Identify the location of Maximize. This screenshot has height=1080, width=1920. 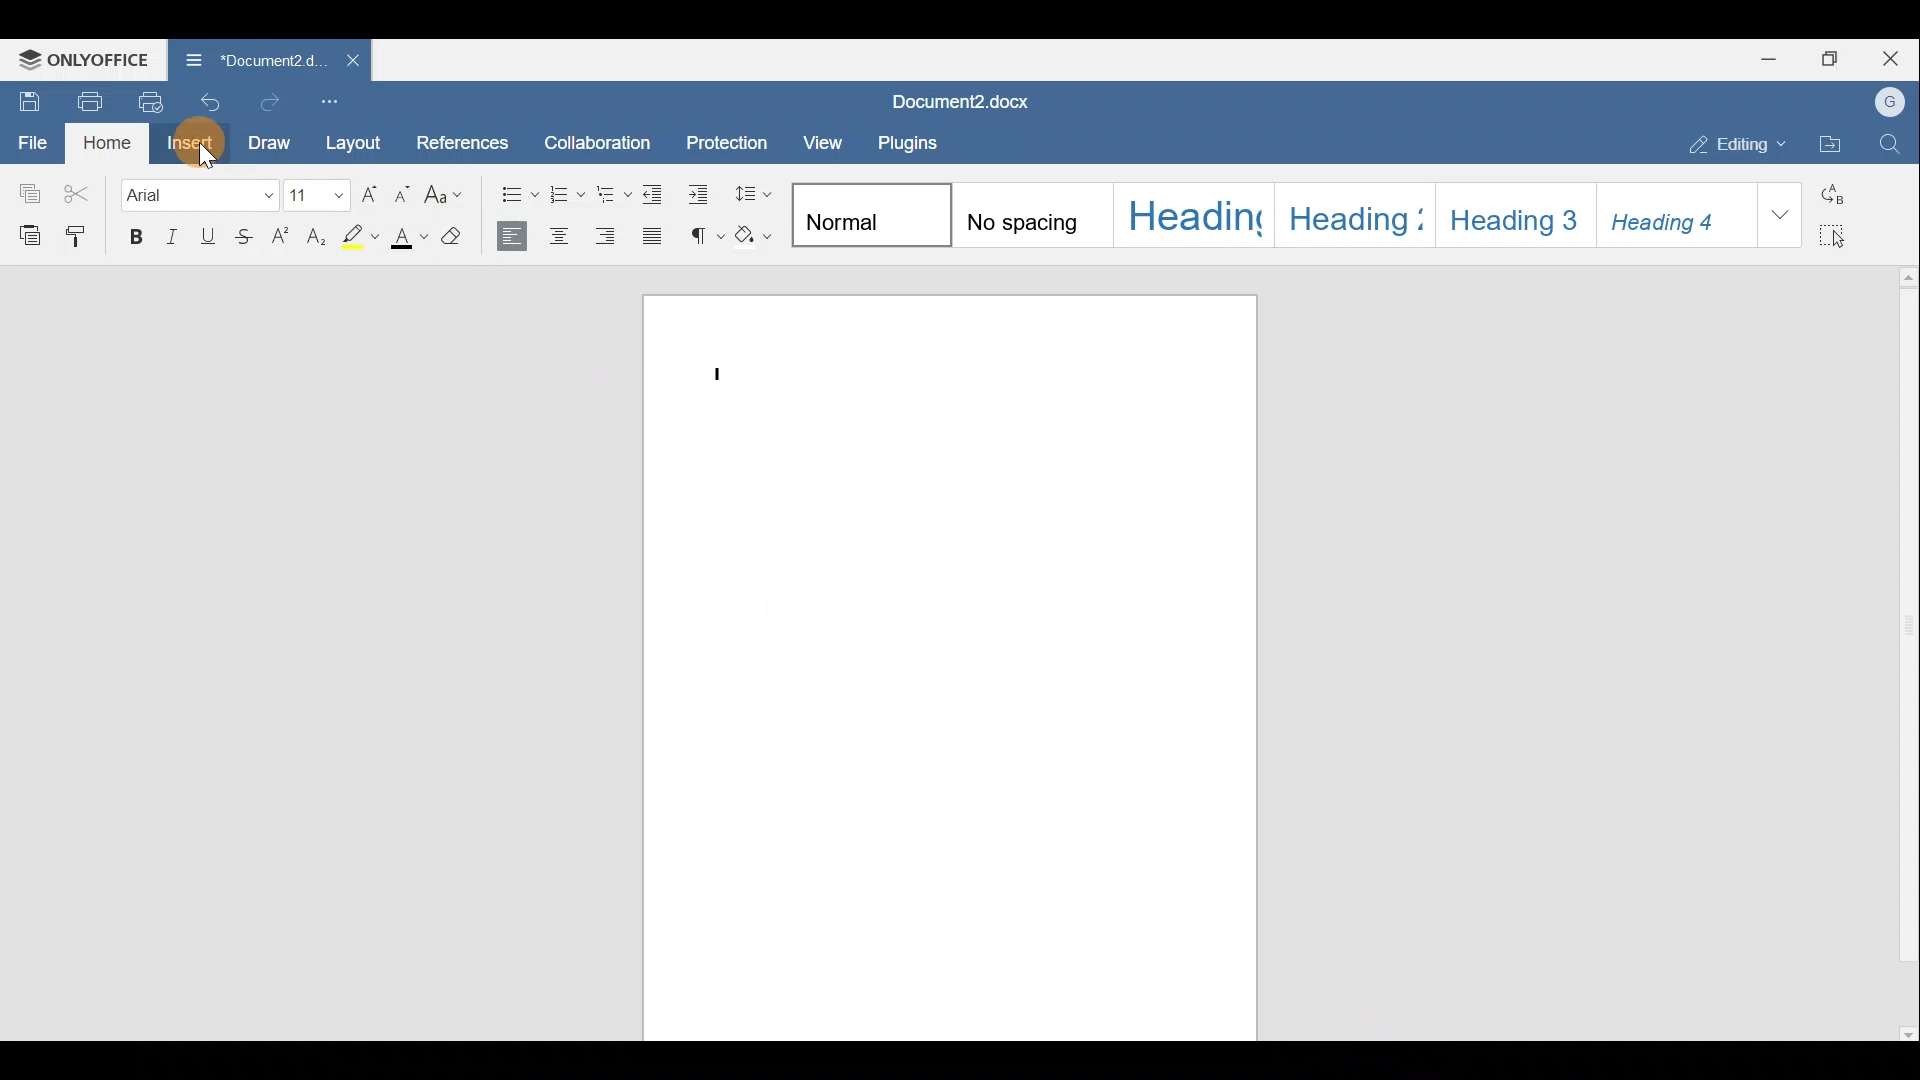
(1838, 57).